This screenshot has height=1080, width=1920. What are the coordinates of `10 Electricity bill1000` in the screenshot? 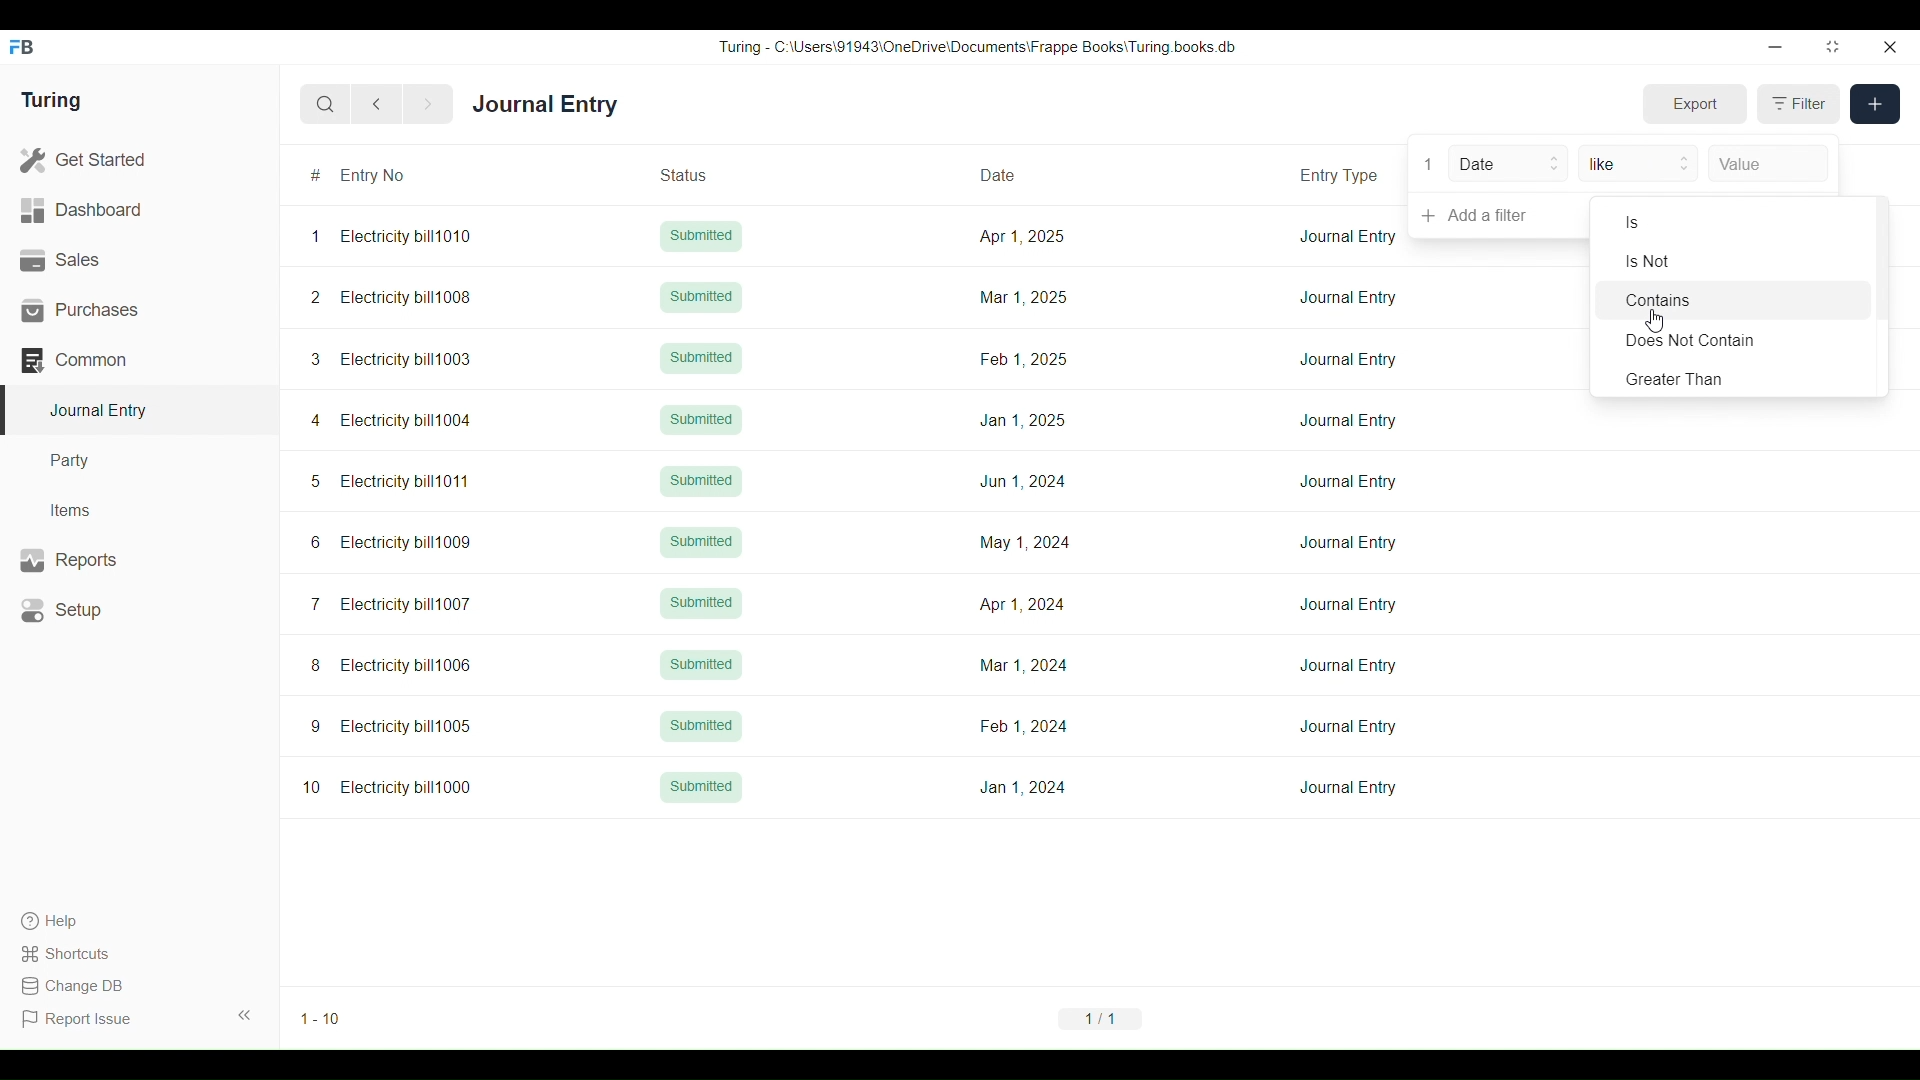 It's located at (388, 787).